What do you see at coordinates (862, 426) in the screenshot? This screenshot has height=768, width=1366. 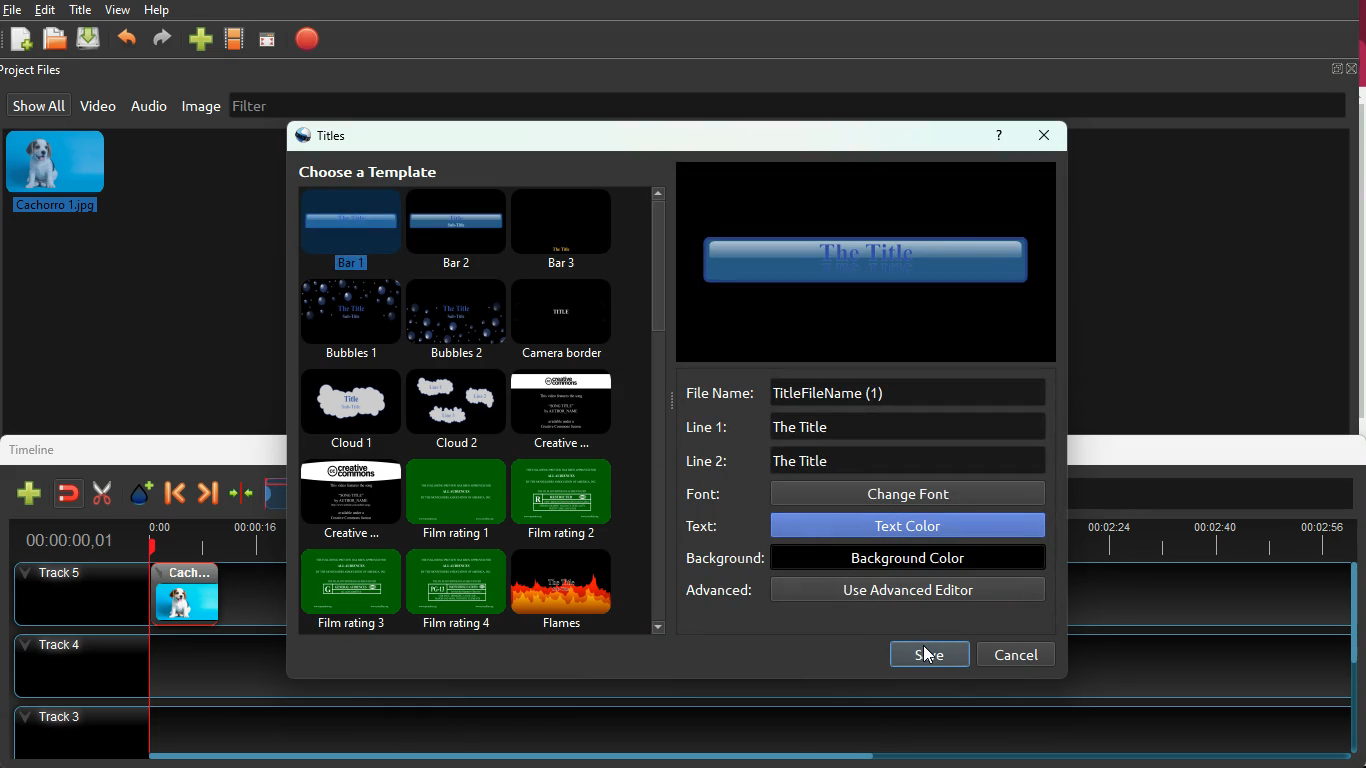 I see `line 1` at bounding box center [862, 426].